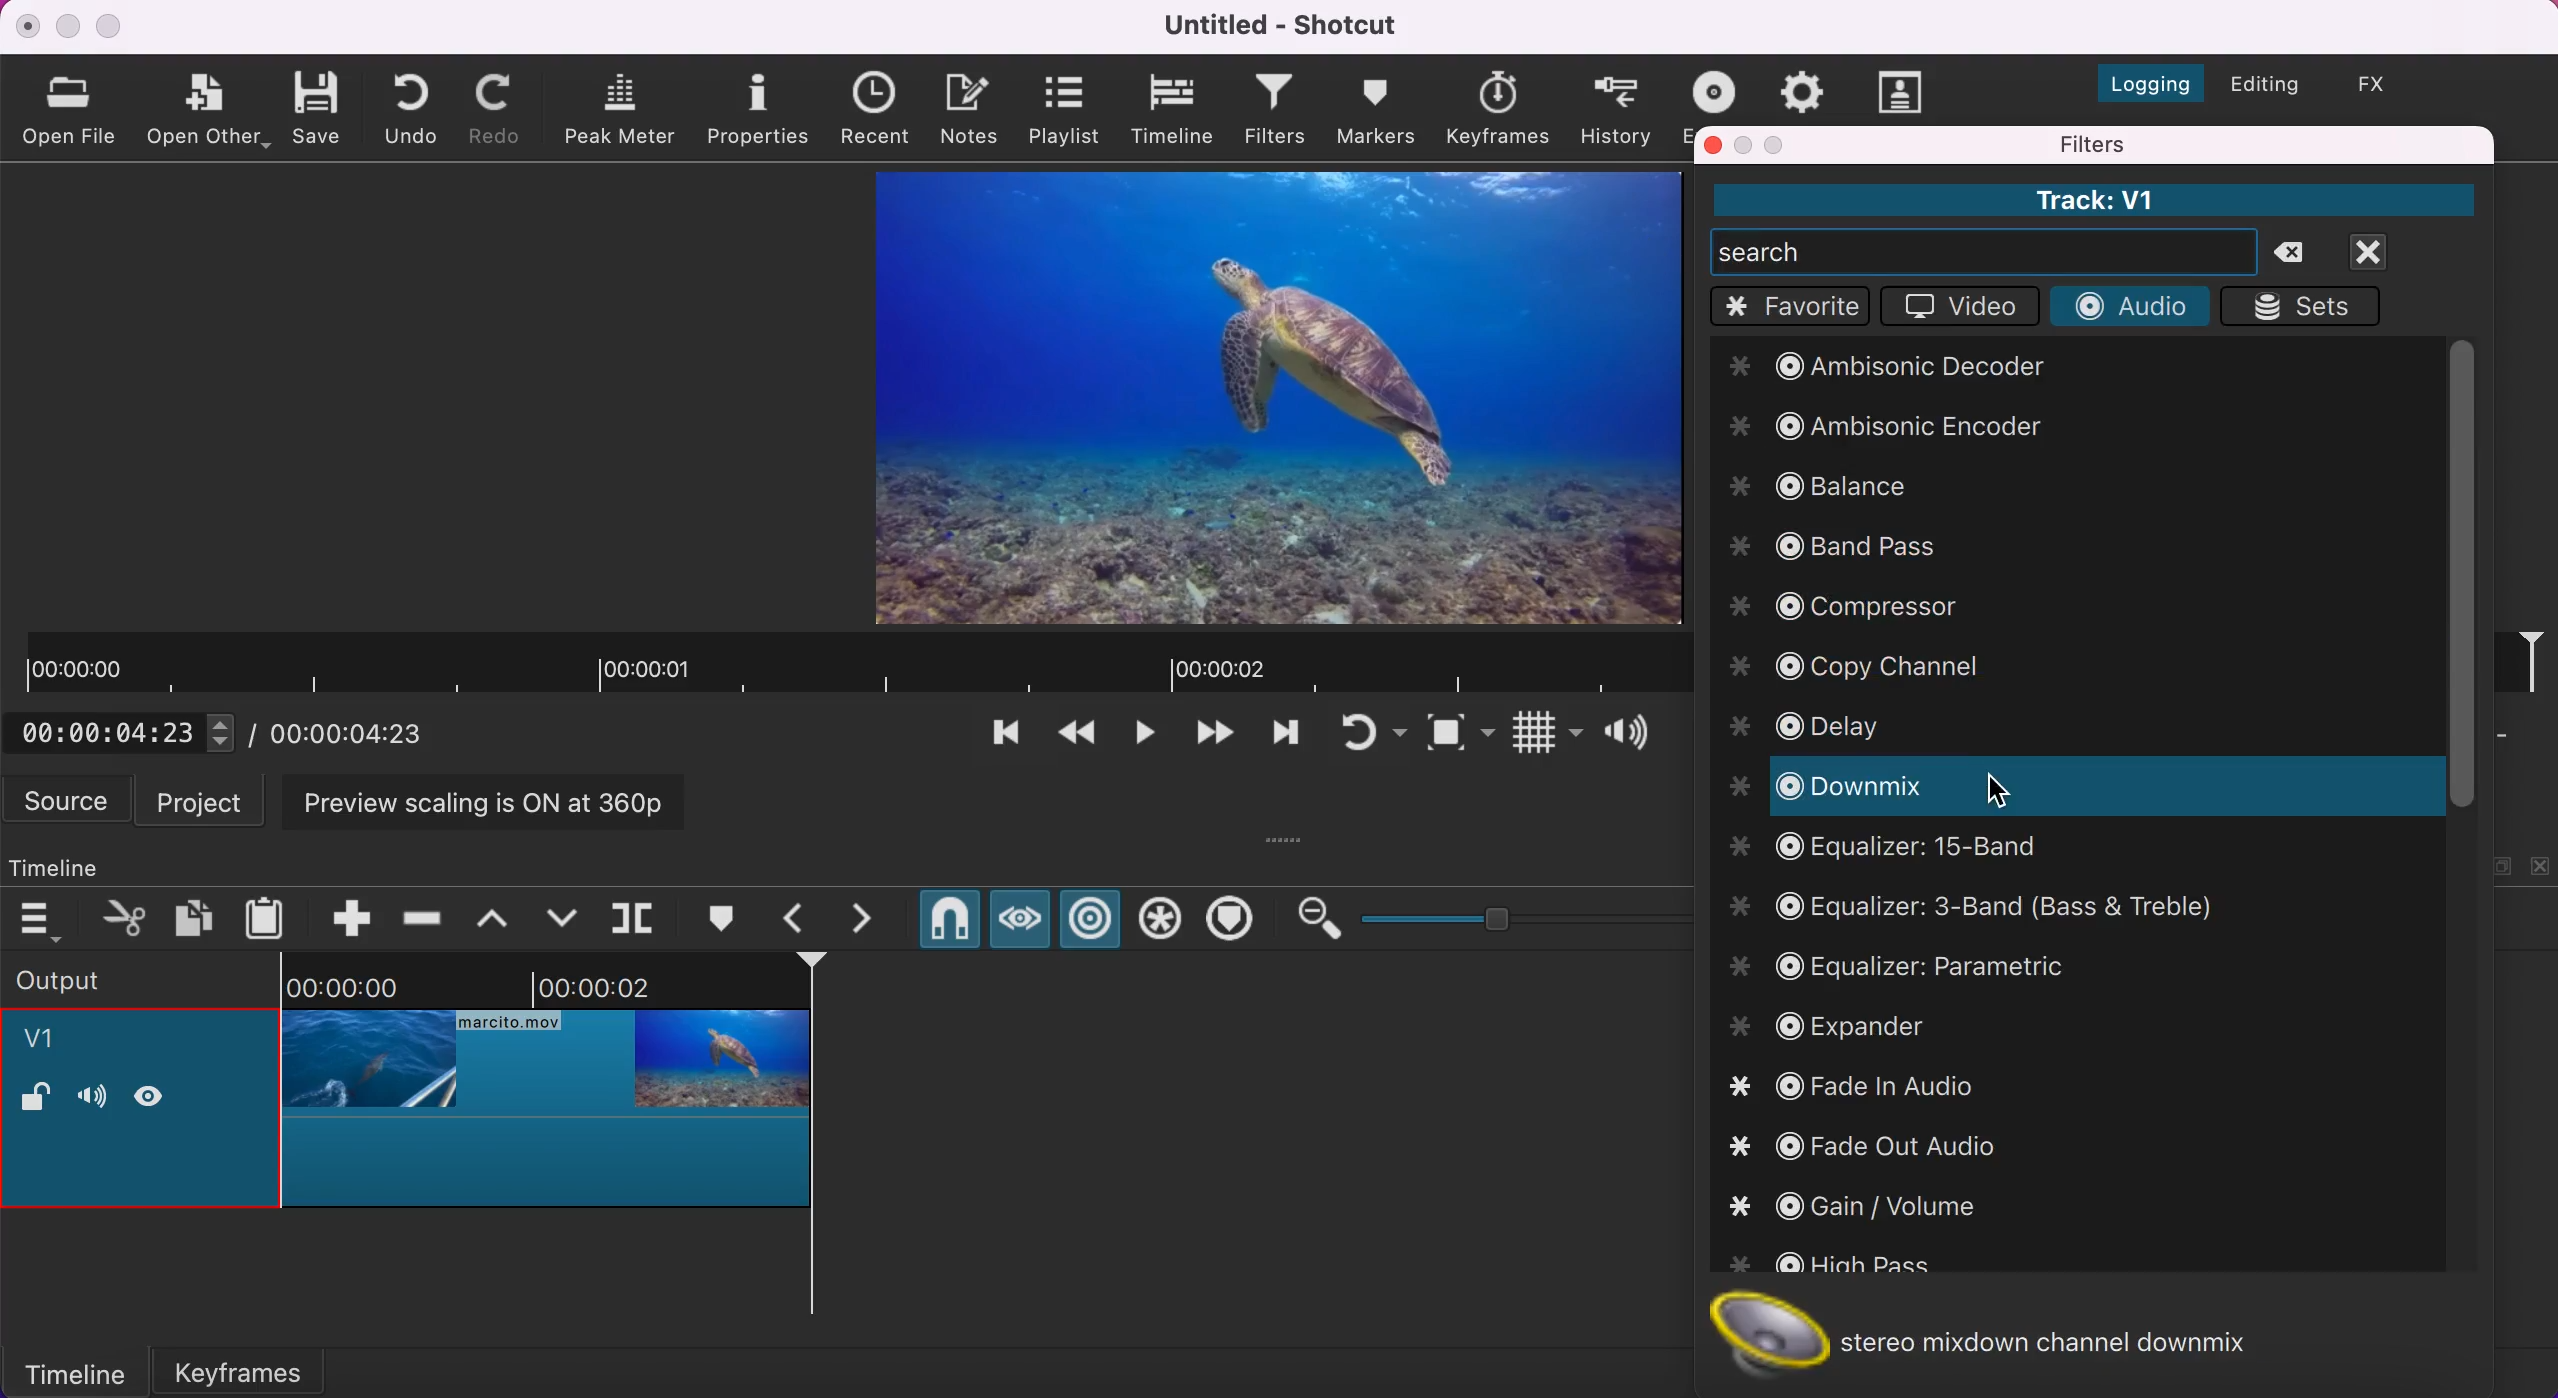 The width and height of the screenshot is (2558, 1398). I want to click on split at playhead, so click(637, 919).